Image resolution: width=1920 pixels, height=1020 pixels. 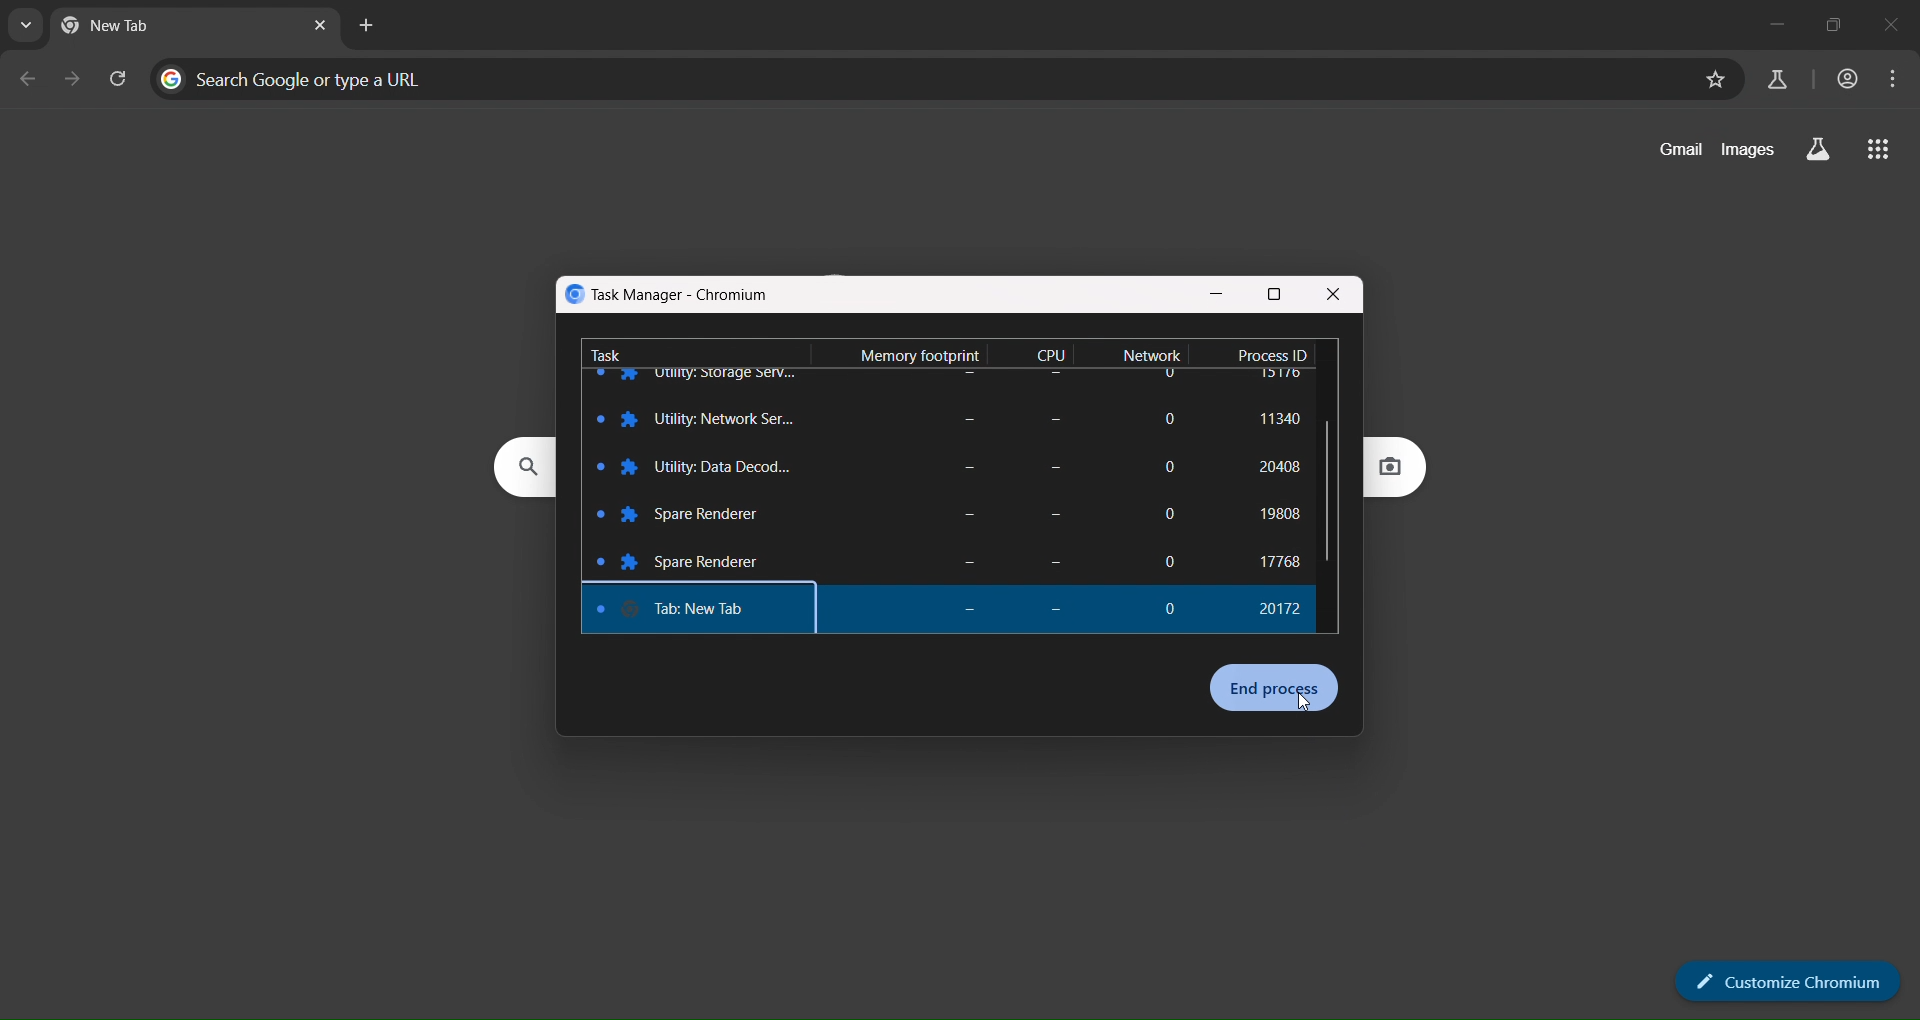 What do you see at coordinates (1282, 611) in the screenshot?
I see `17768` at bounding box center [1282, 611].